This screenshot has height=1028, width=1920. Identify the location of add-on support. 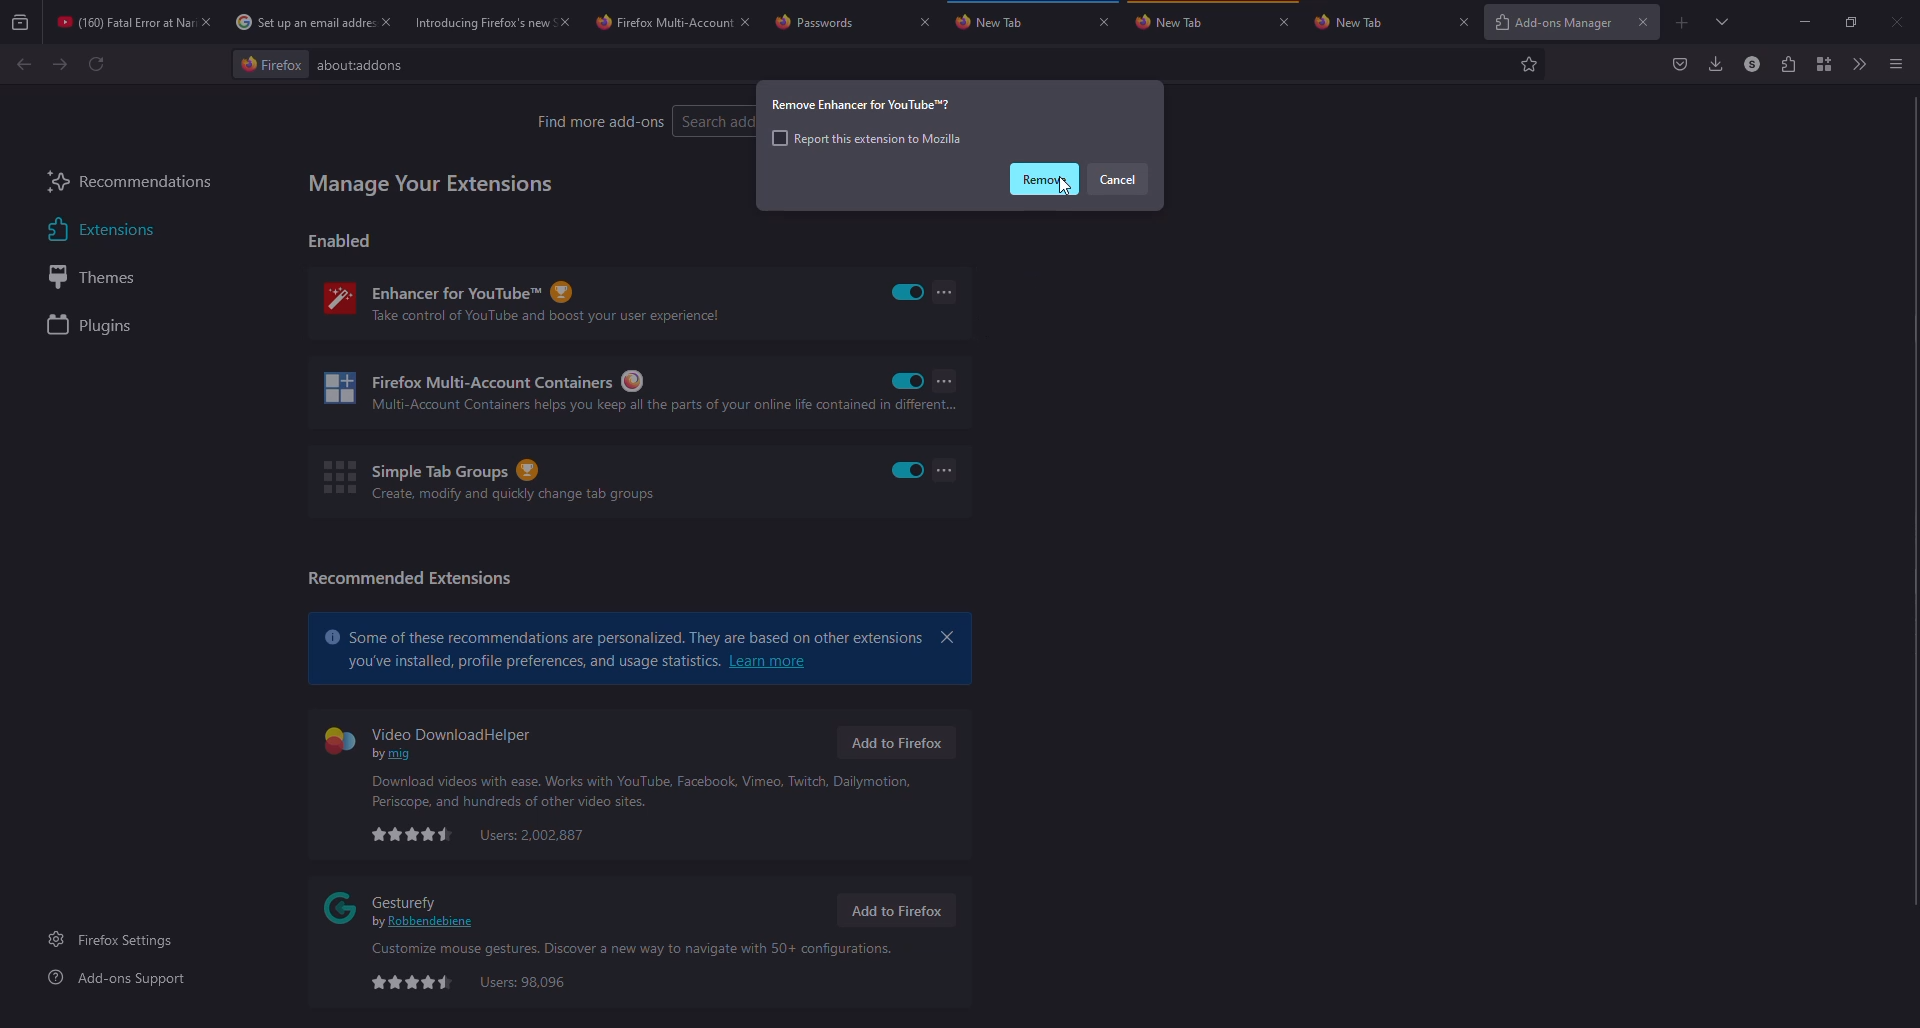
(121, 978).